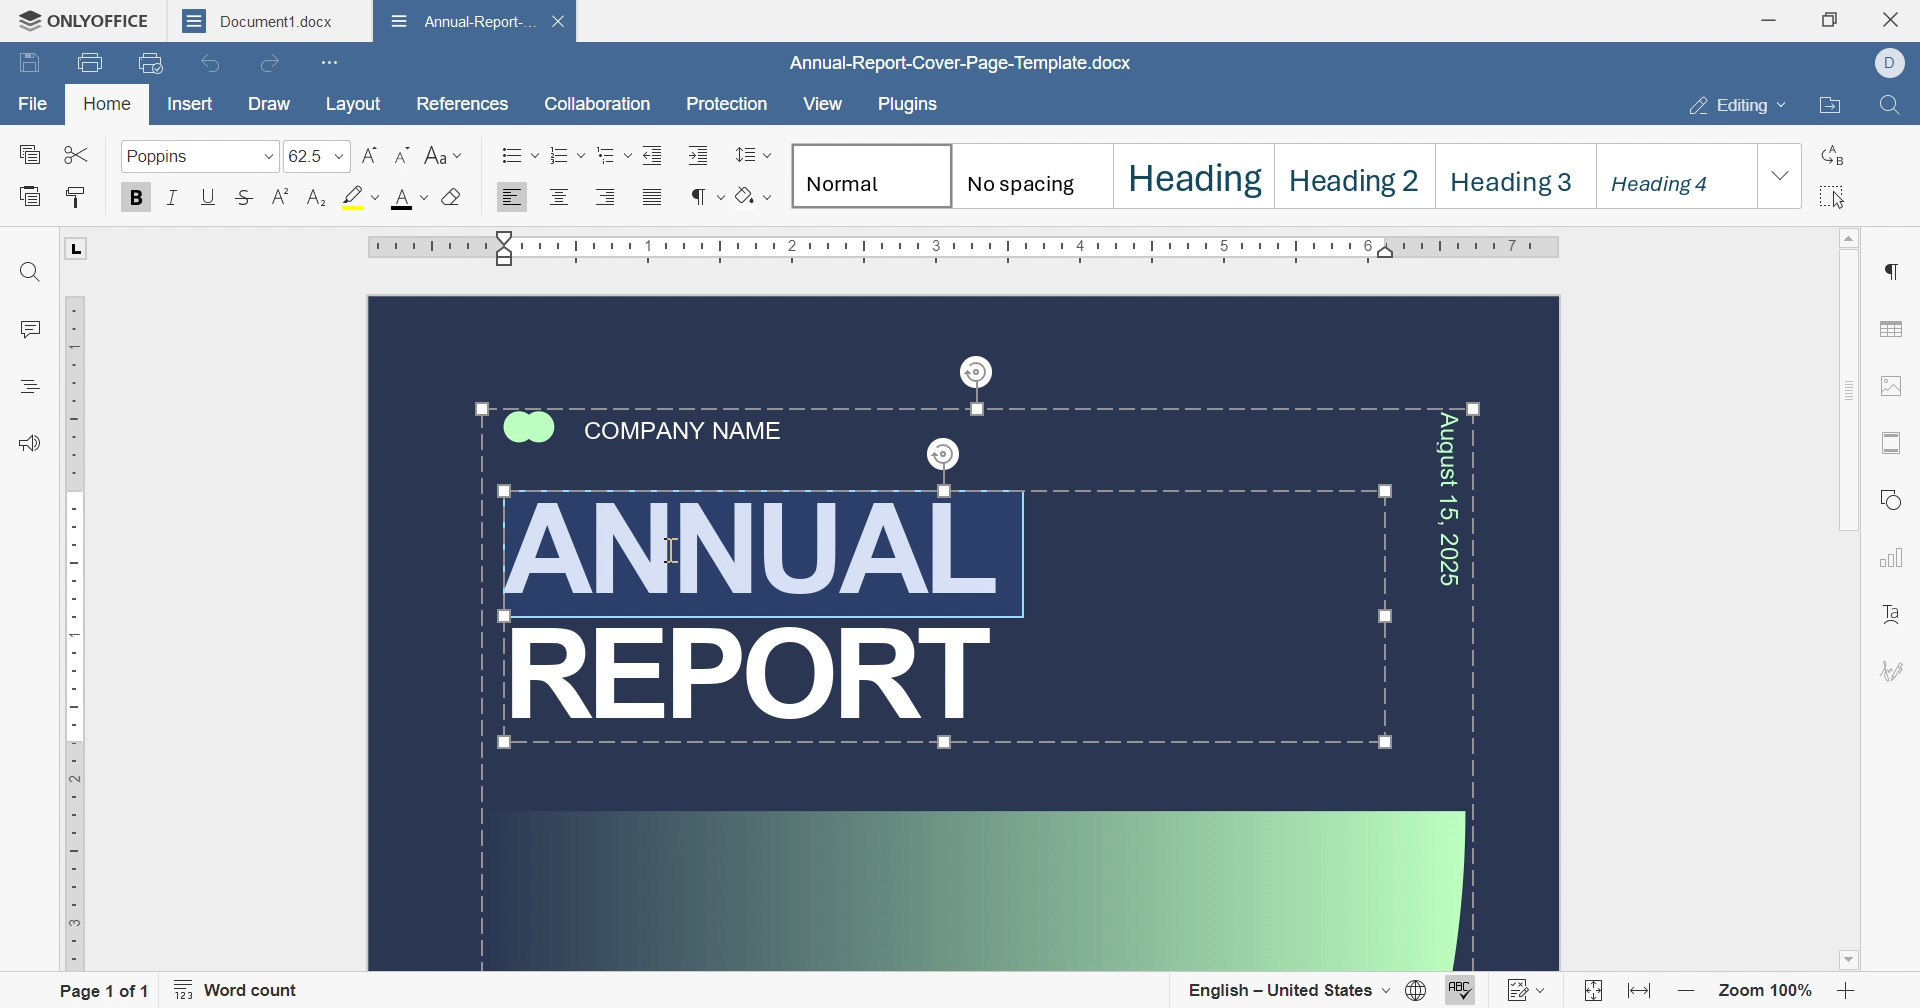 This screenshot has width=1920, height=1008. Describe the element at coordinates (35, 108) in the screenshot. I see `file` at that location.